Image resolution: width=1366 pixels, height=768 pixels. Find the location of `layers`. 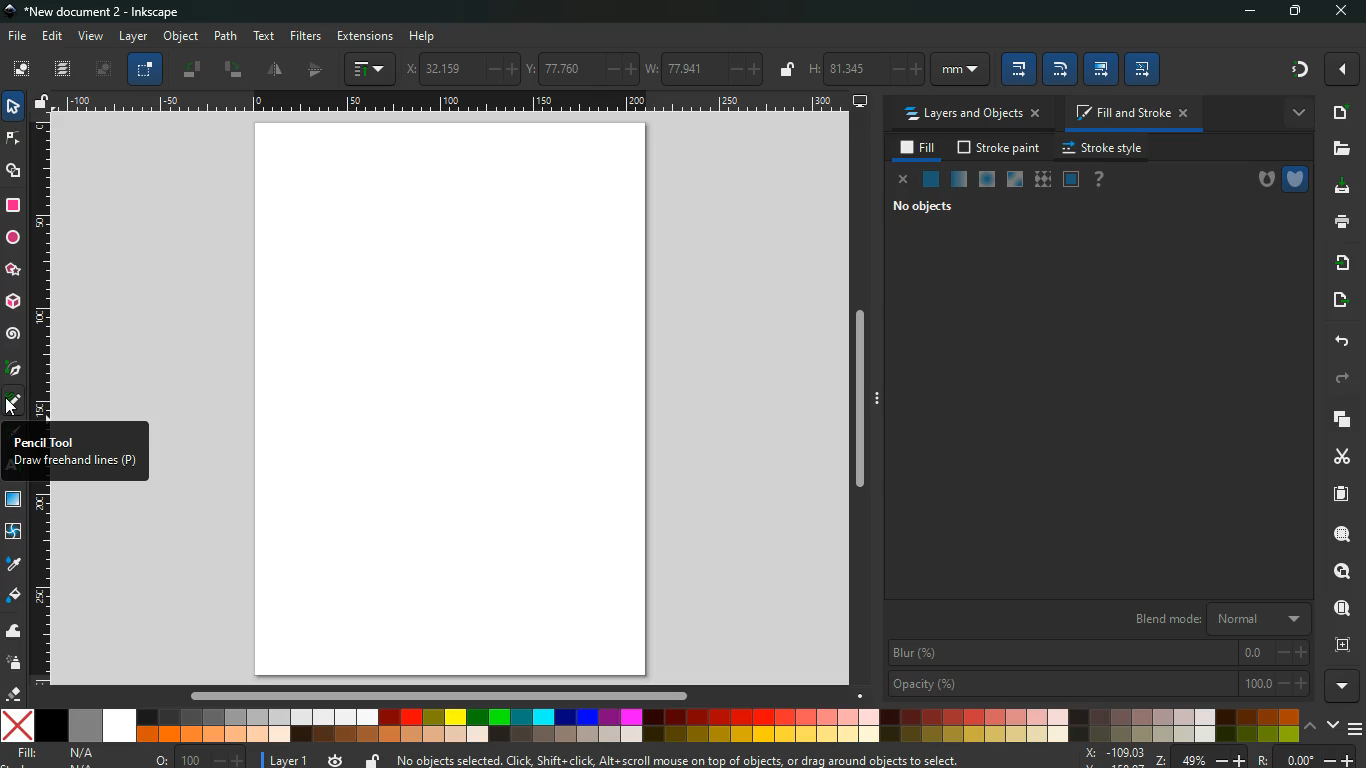

layers is located at coordinates (64, 69).